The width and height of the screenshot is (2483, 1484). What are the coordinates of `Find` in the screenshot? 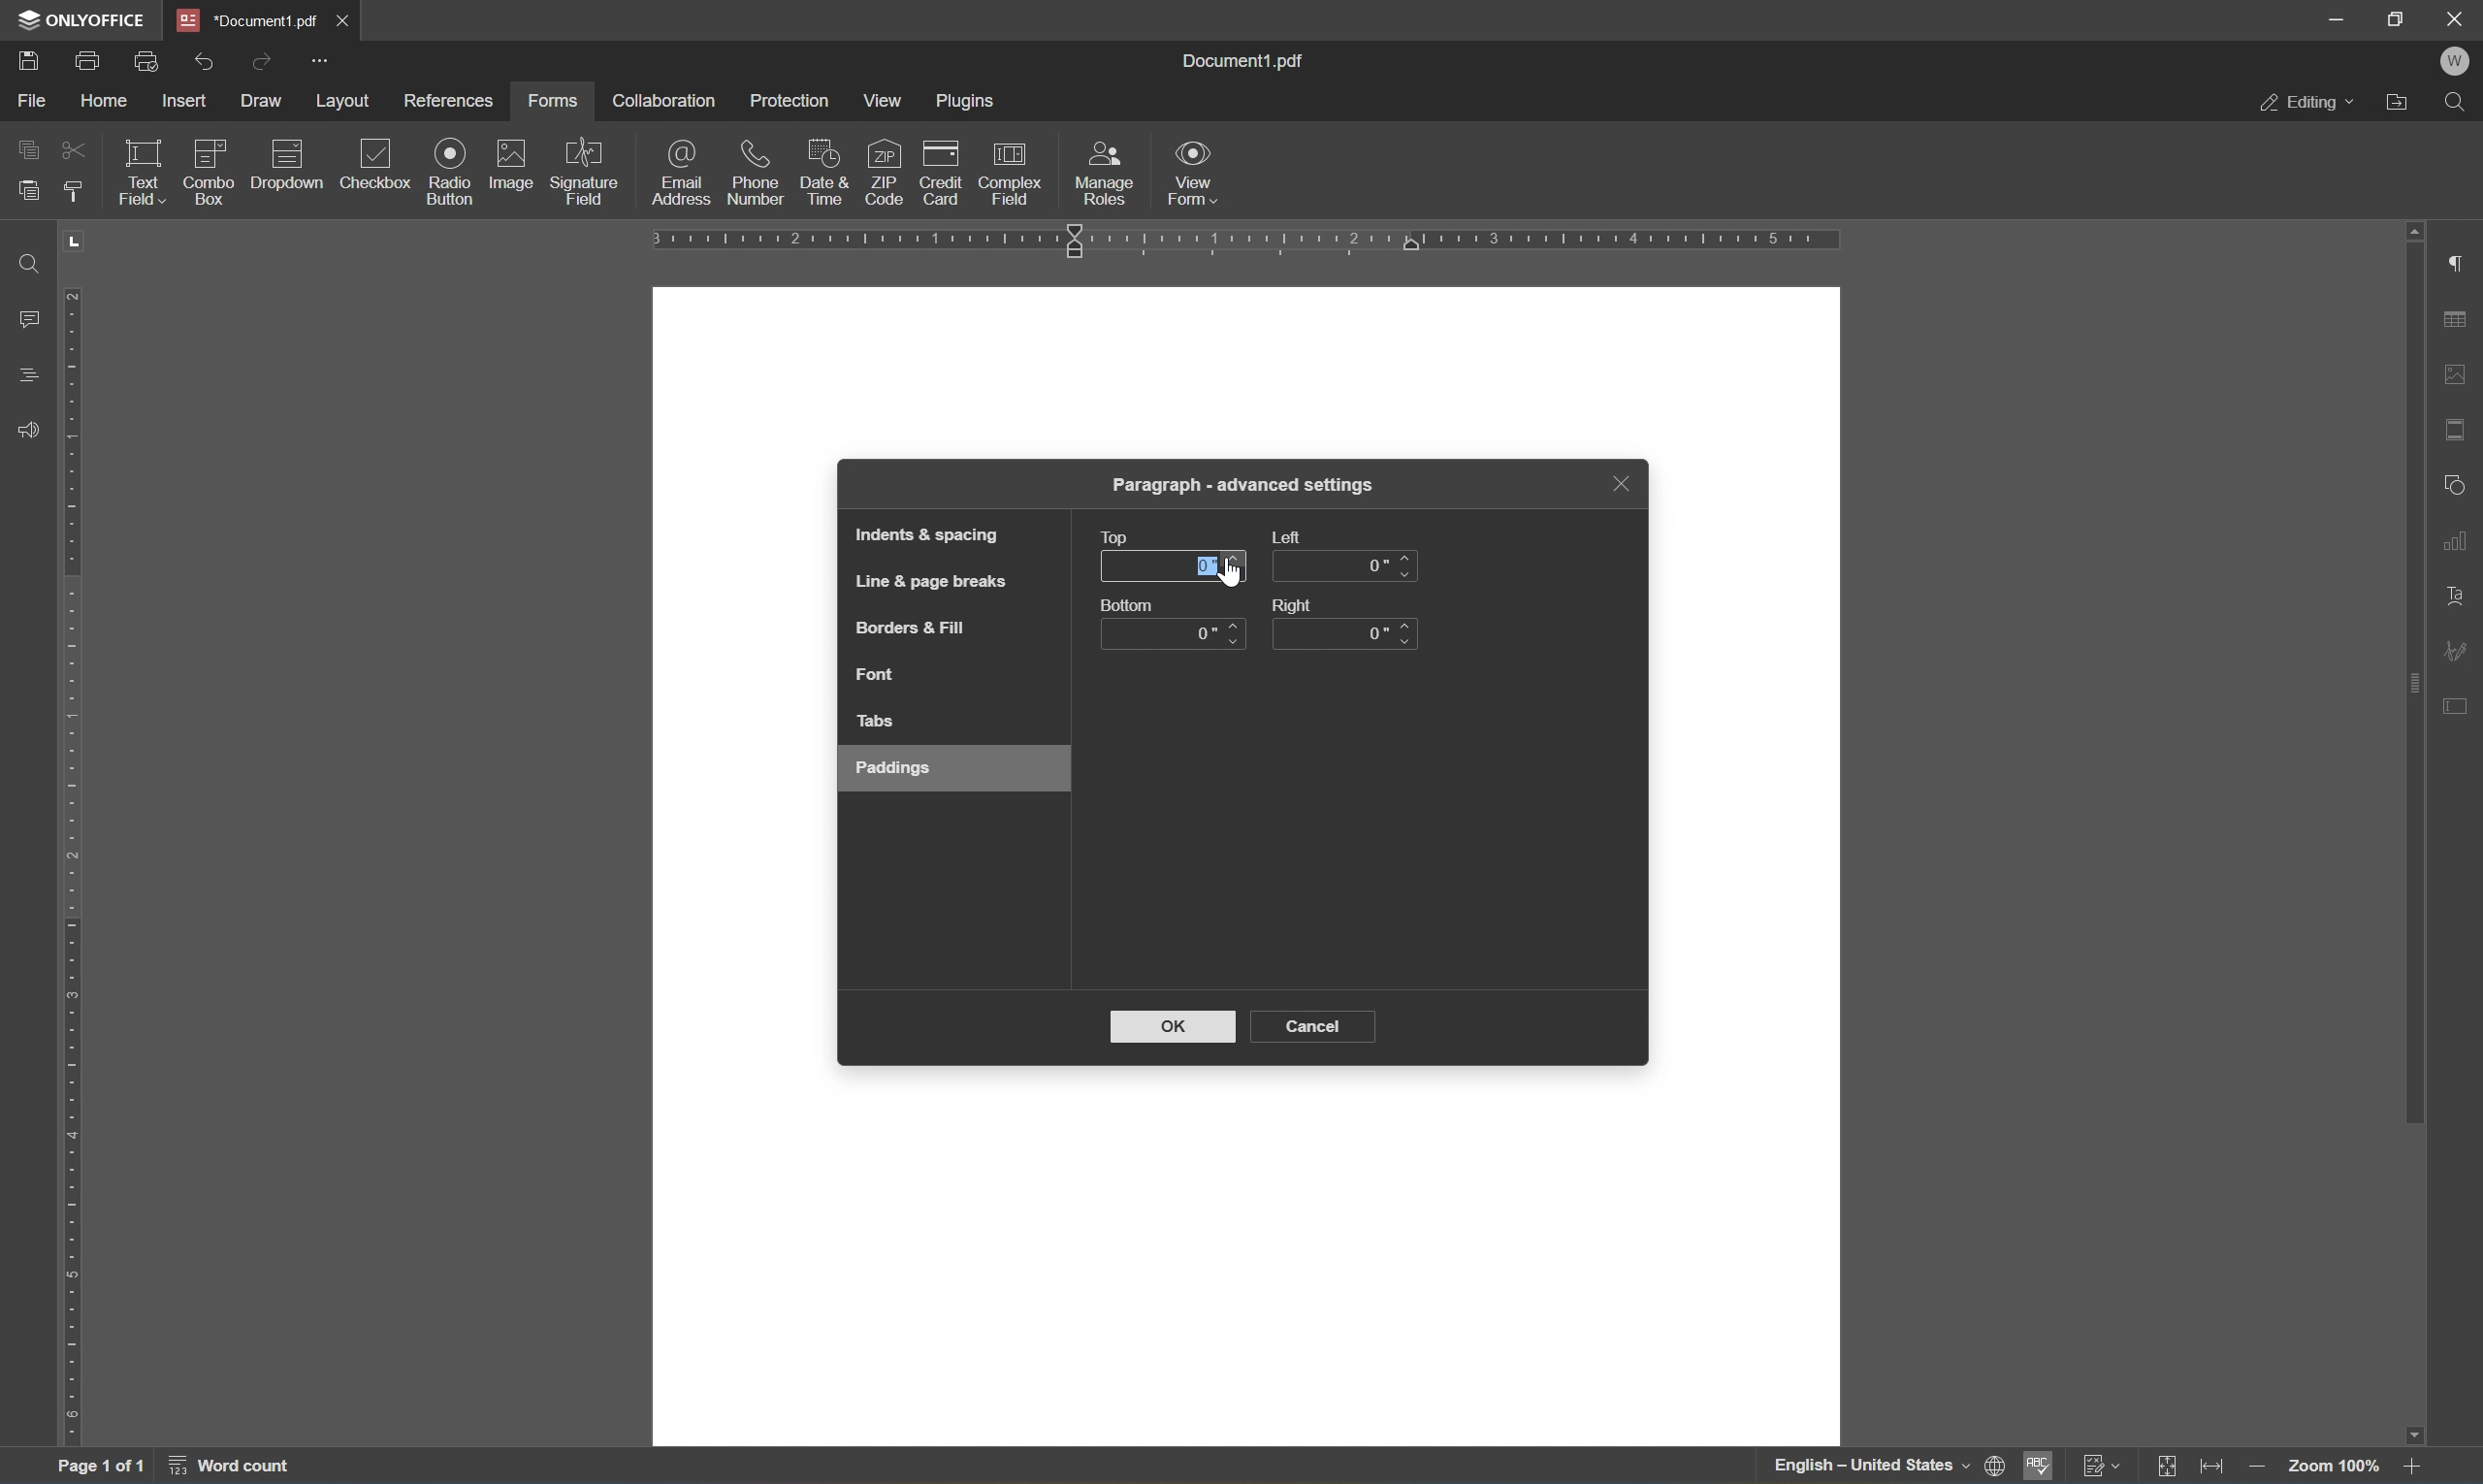 It's located at (2461, 107).